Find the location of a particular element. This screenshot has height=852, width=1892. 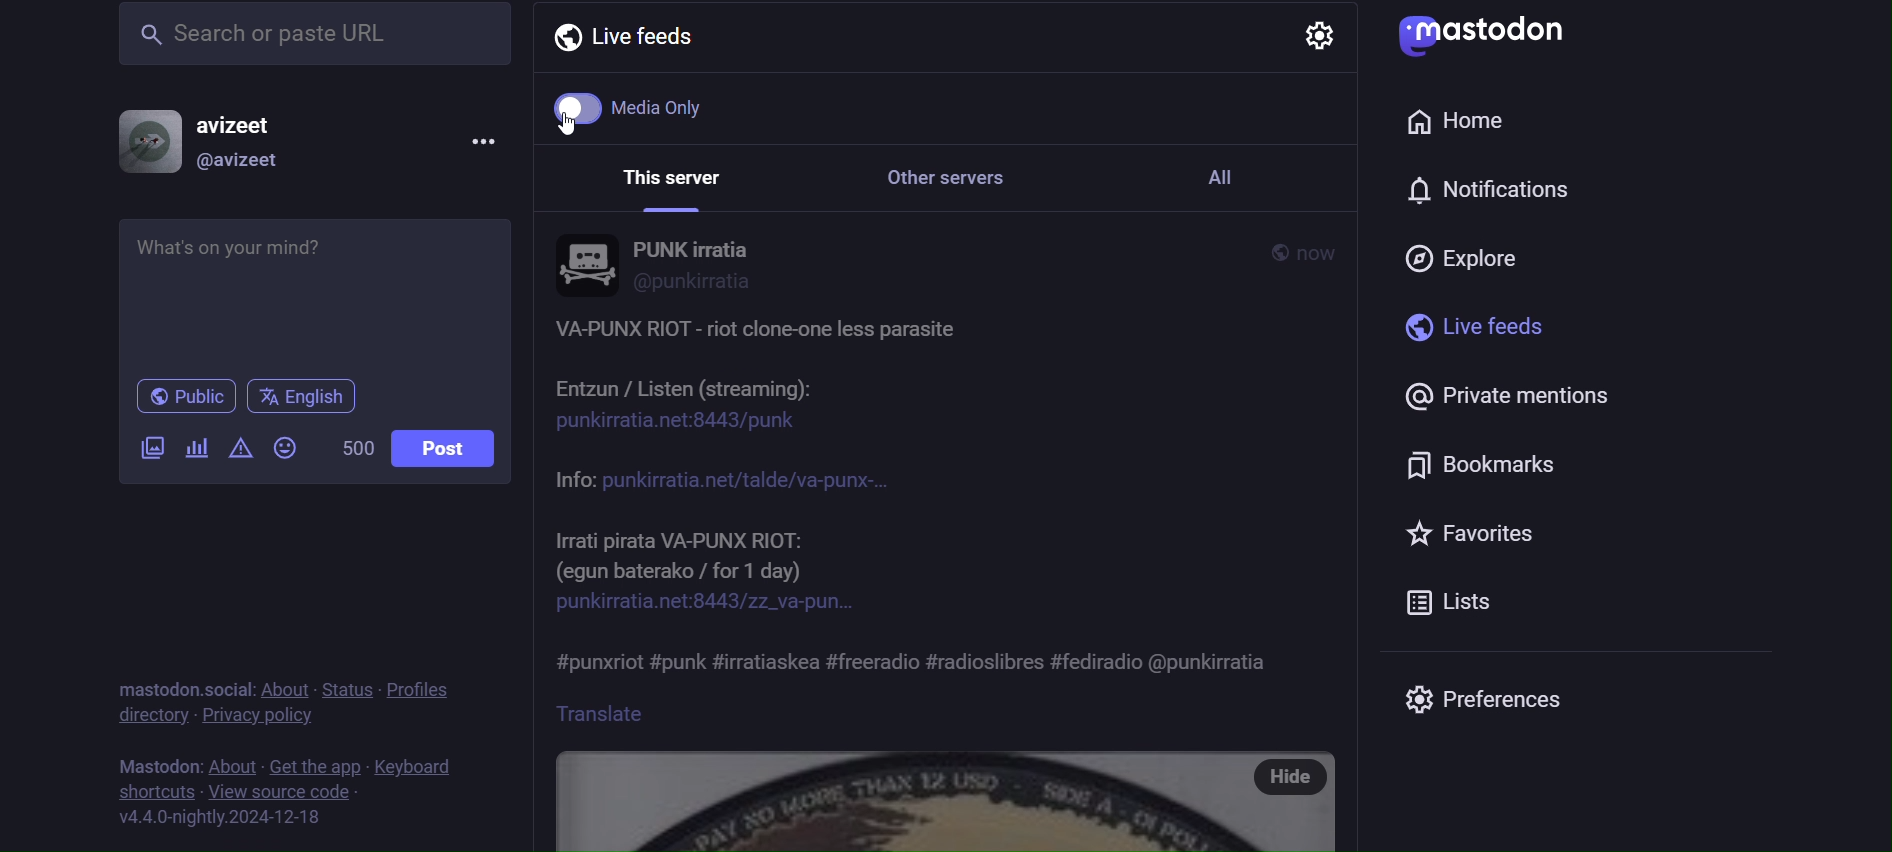

privacy policy is located at coordinates (255, 717).